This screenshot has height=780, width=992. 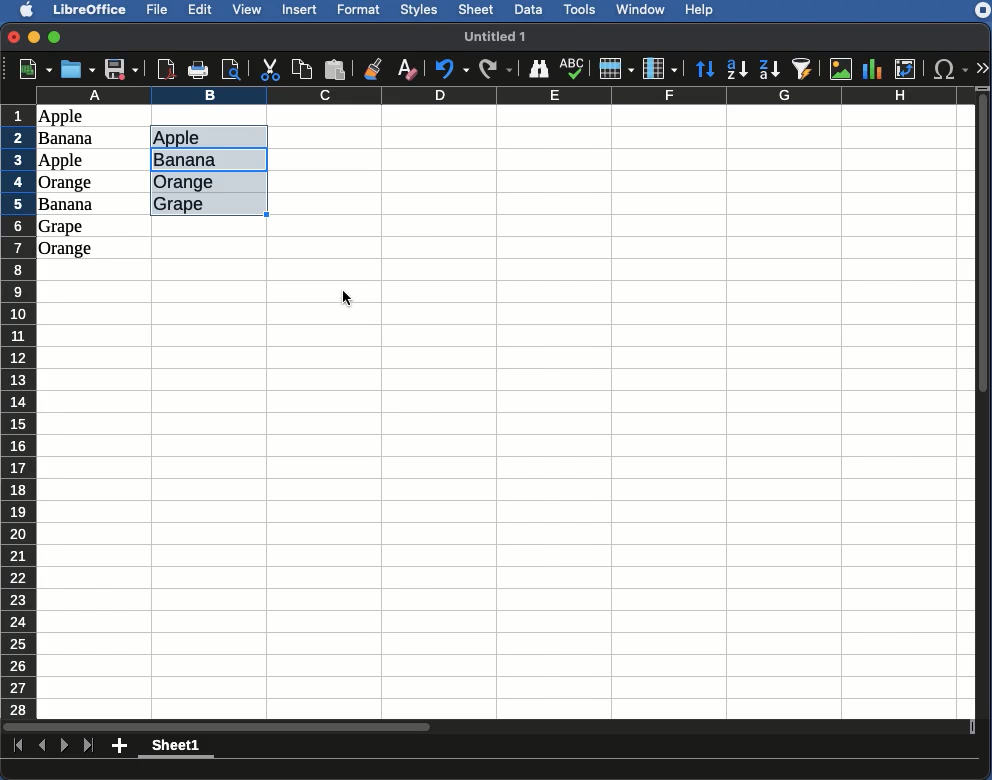 I want to click on Maximize, so click(x=55, y=36).